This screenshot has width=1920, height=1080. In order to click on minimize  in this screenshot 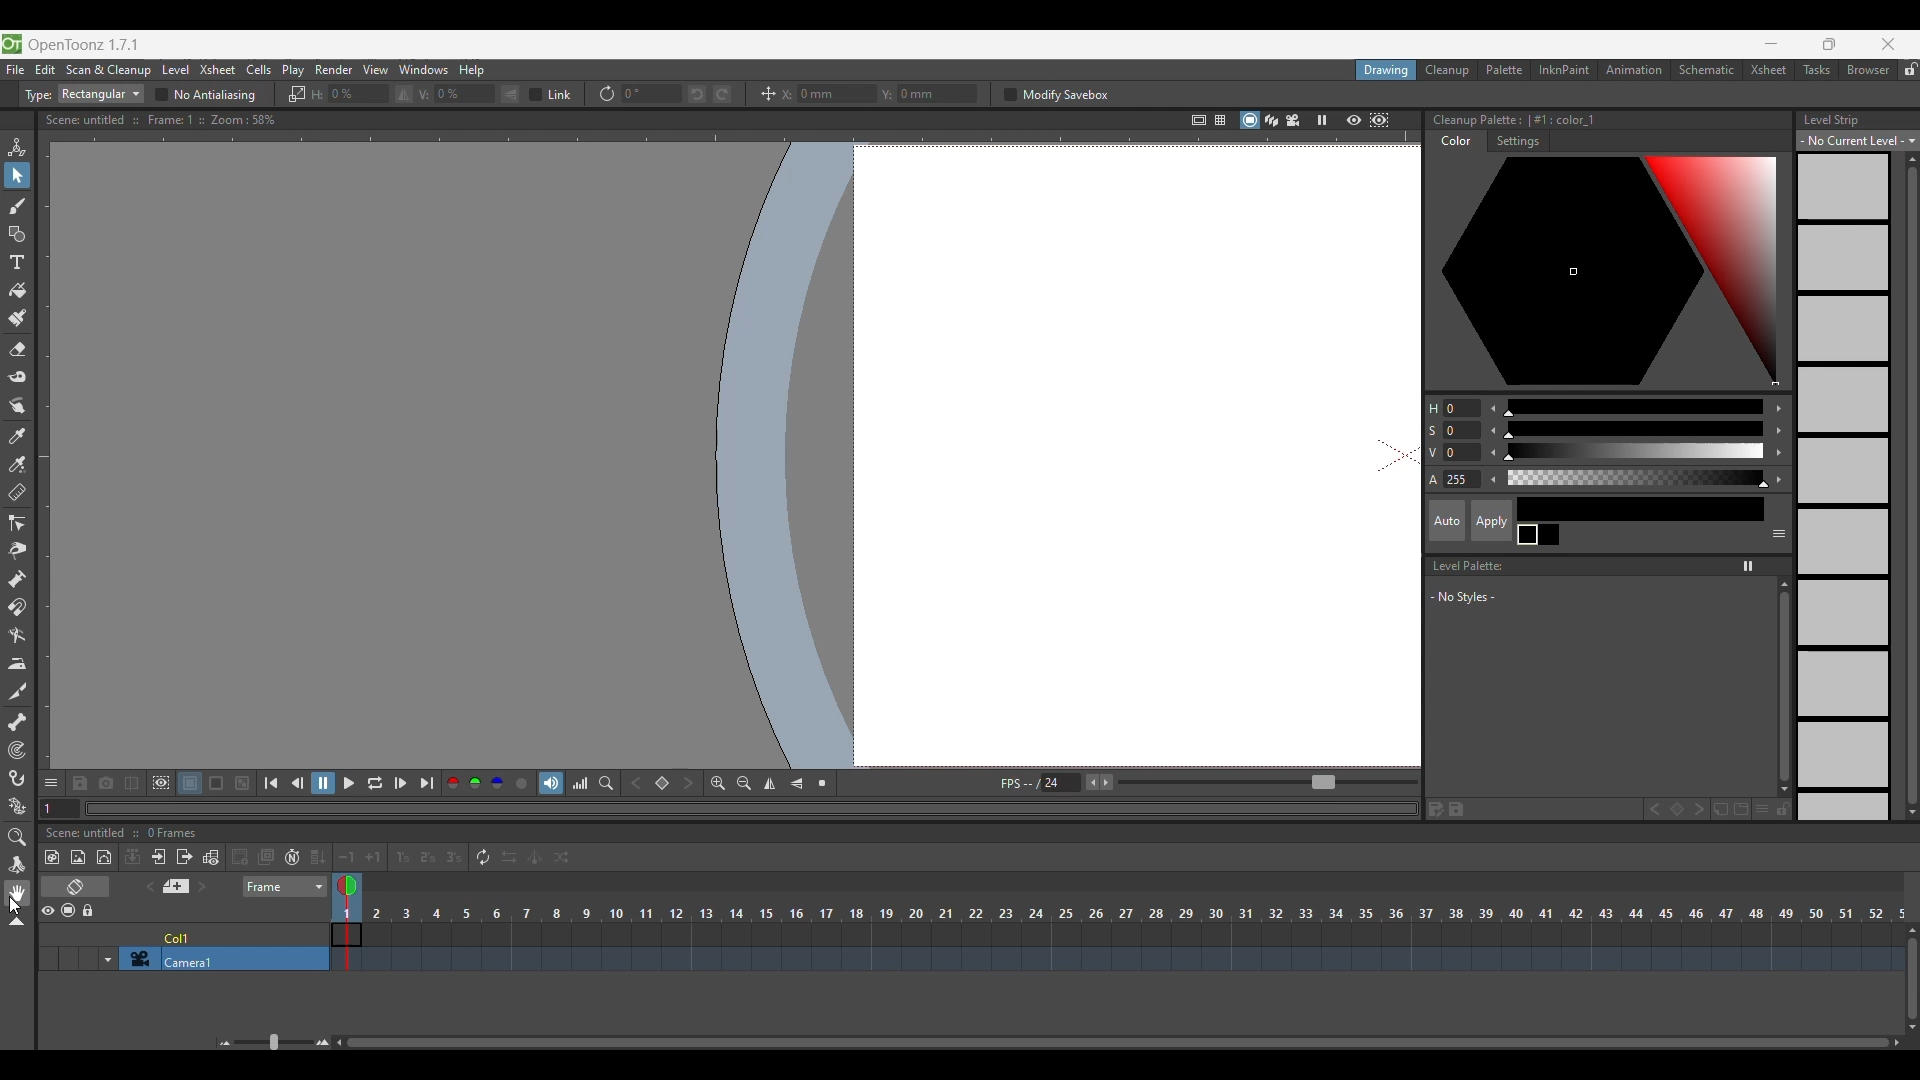, I will do `click(1771, 43)`.